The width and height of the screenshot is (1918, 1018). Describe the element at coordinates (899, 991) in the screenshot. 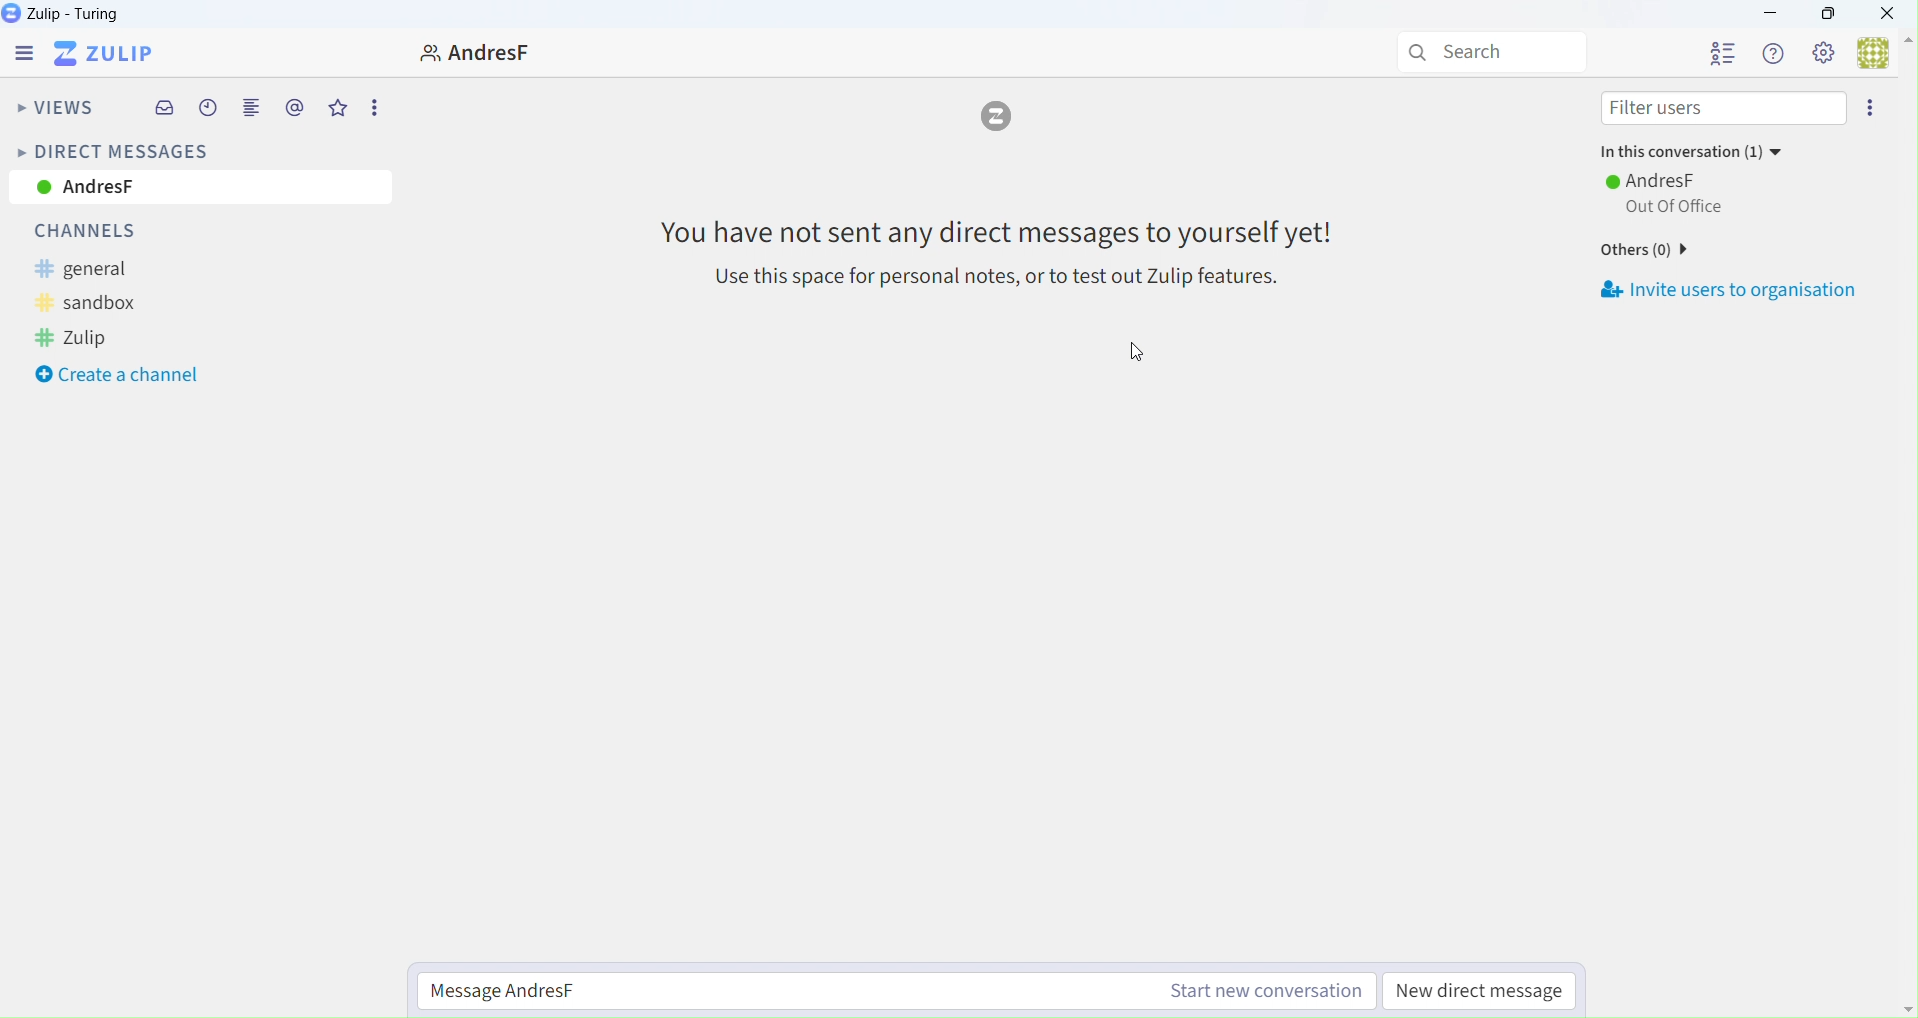

I see `Message AndresF` at that location.